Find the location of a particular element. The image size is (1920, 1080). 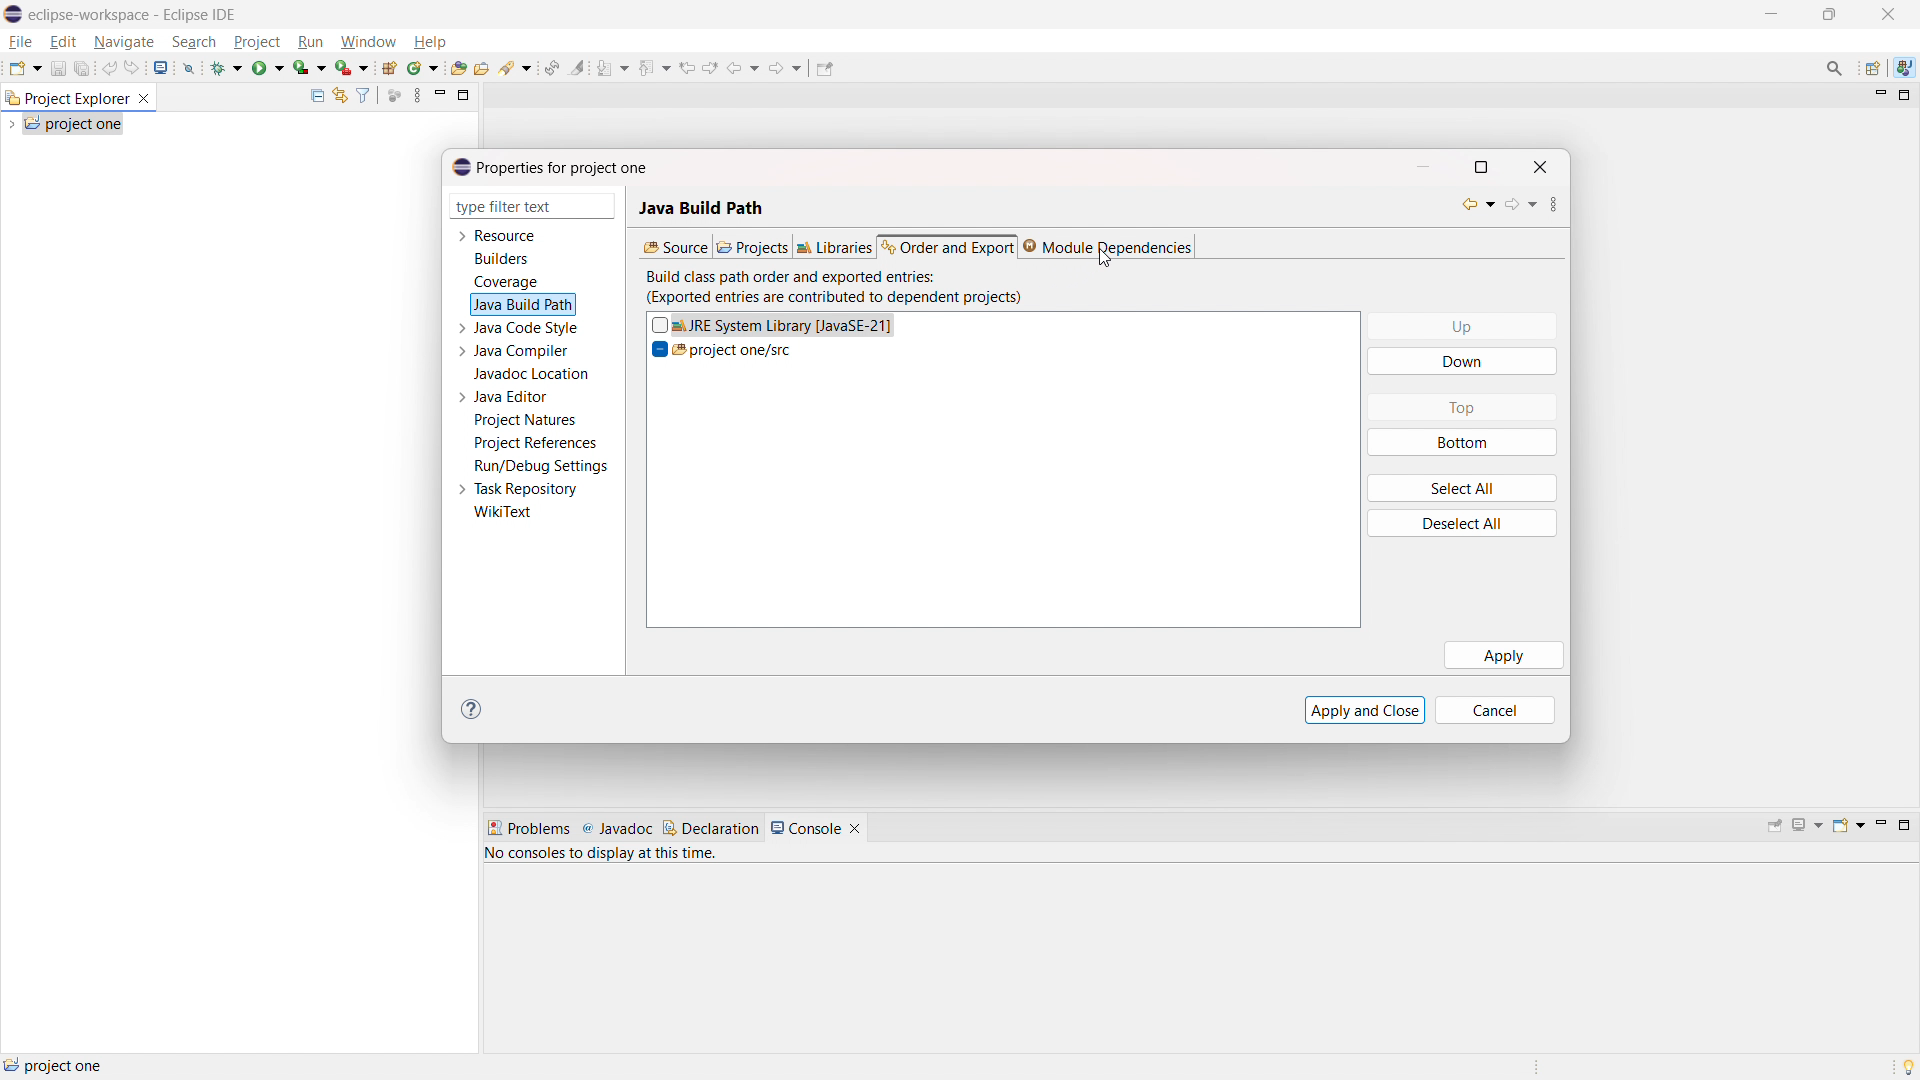

open console is located at coordinates (162, 68).